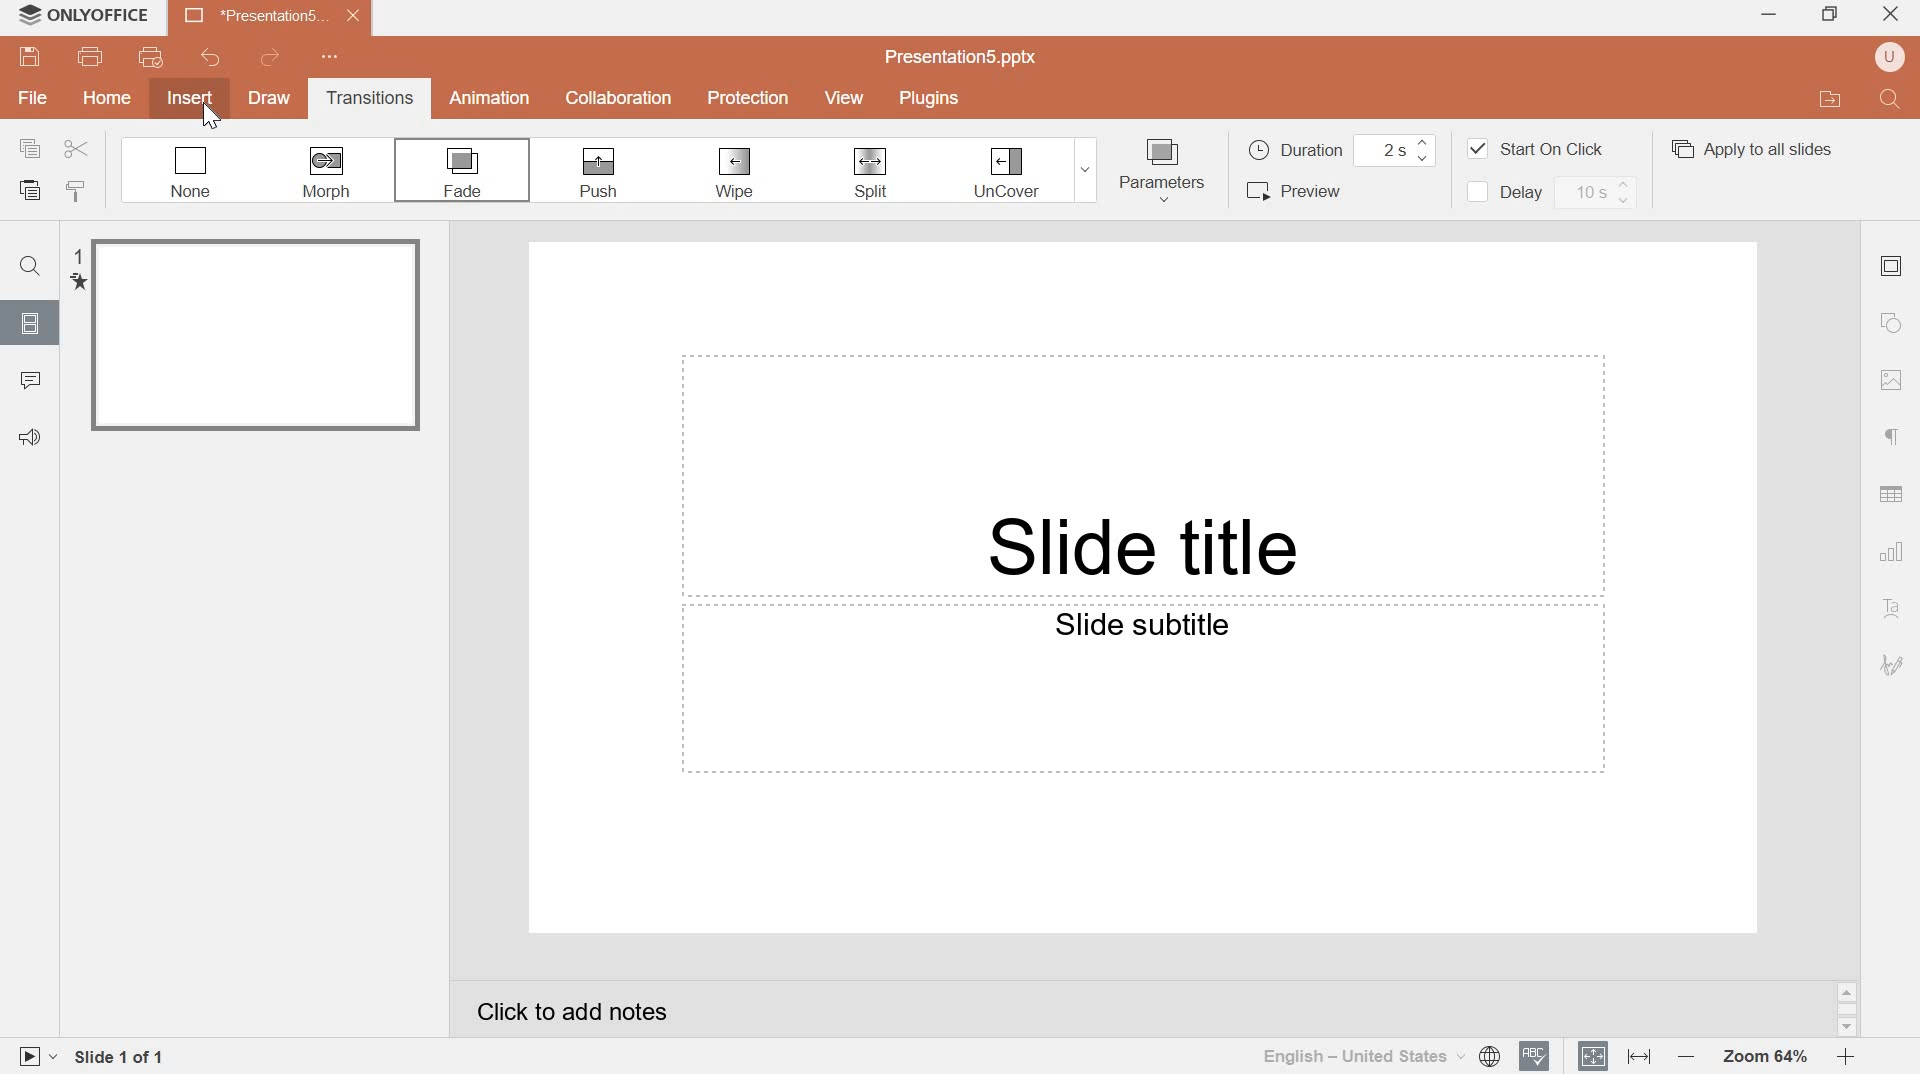 The width and height of the screenshot is (1920, 1074). What do you see at coordinates (1163, 171) in the screenshot?
I see `Parameters` at bounding box center [1163, 171].